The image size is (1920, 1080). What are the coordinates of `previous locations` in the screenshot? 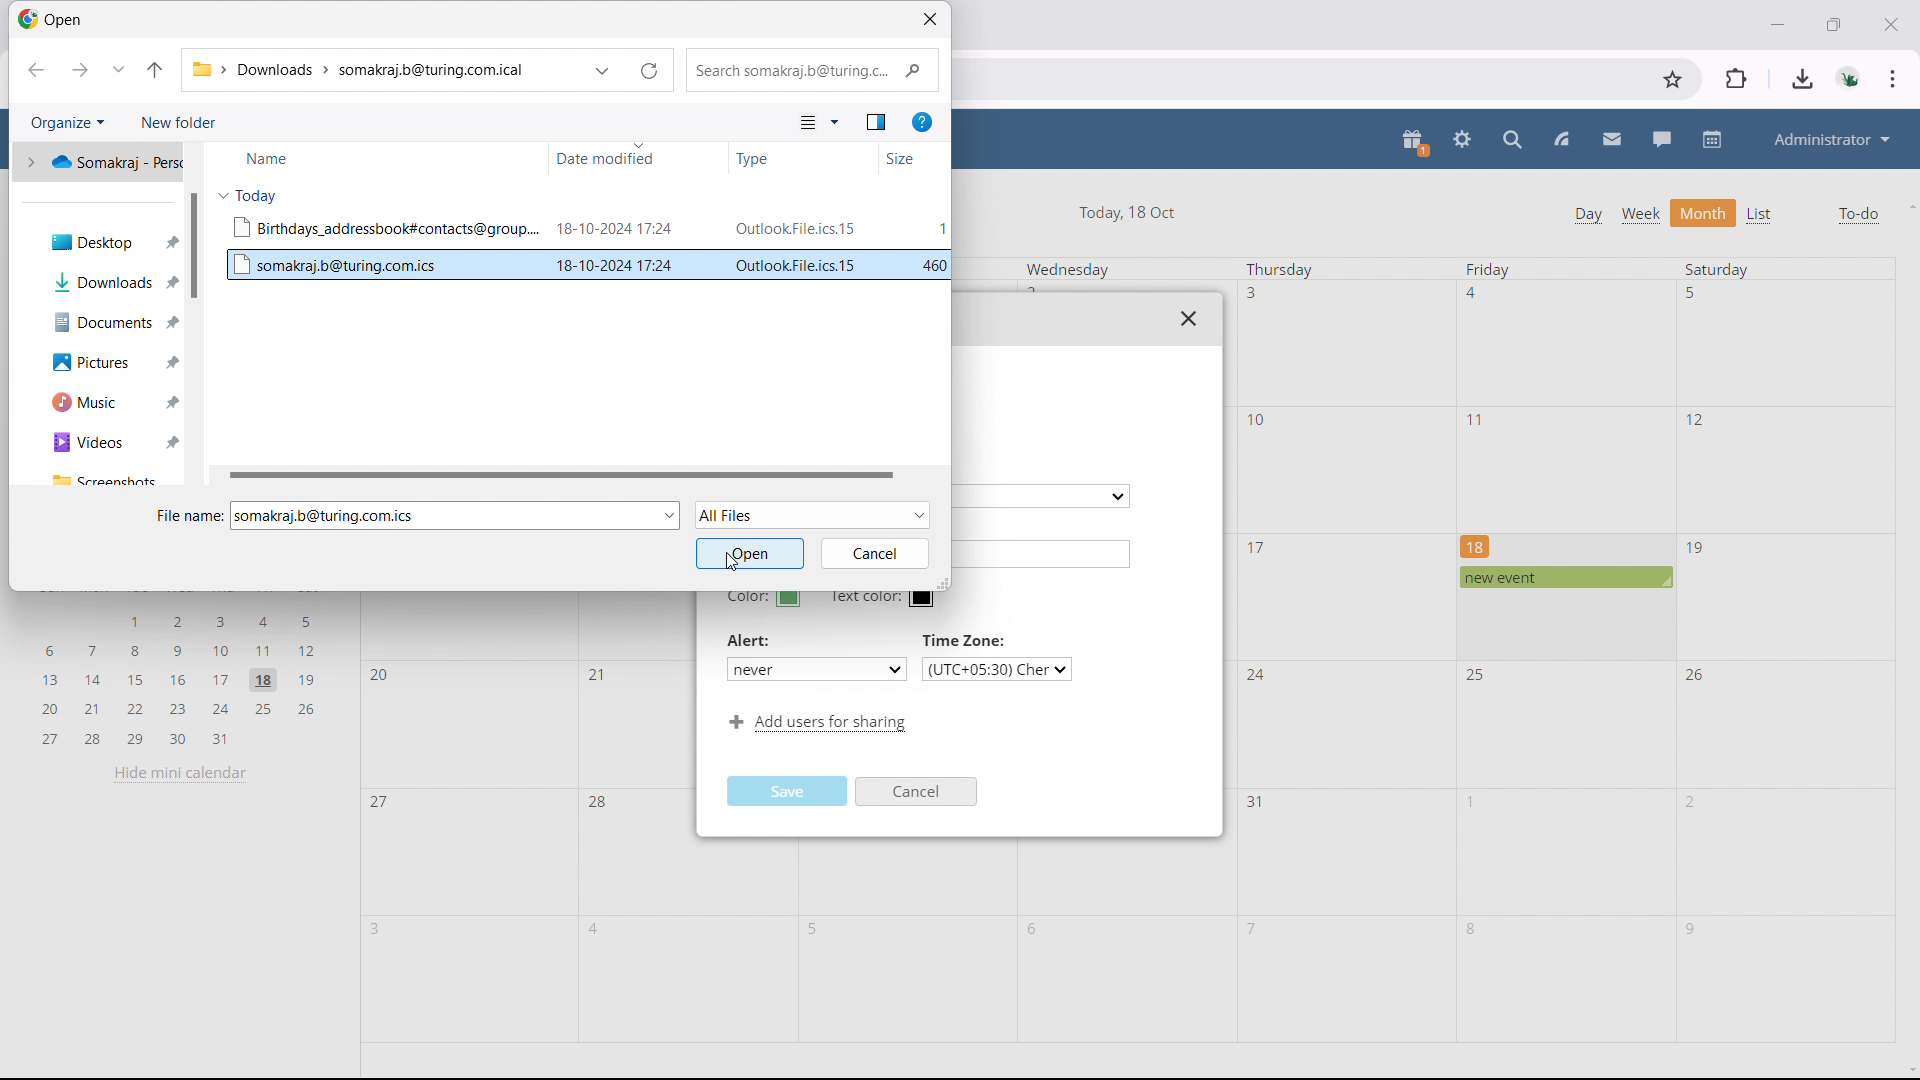 It's located at (603, 71).